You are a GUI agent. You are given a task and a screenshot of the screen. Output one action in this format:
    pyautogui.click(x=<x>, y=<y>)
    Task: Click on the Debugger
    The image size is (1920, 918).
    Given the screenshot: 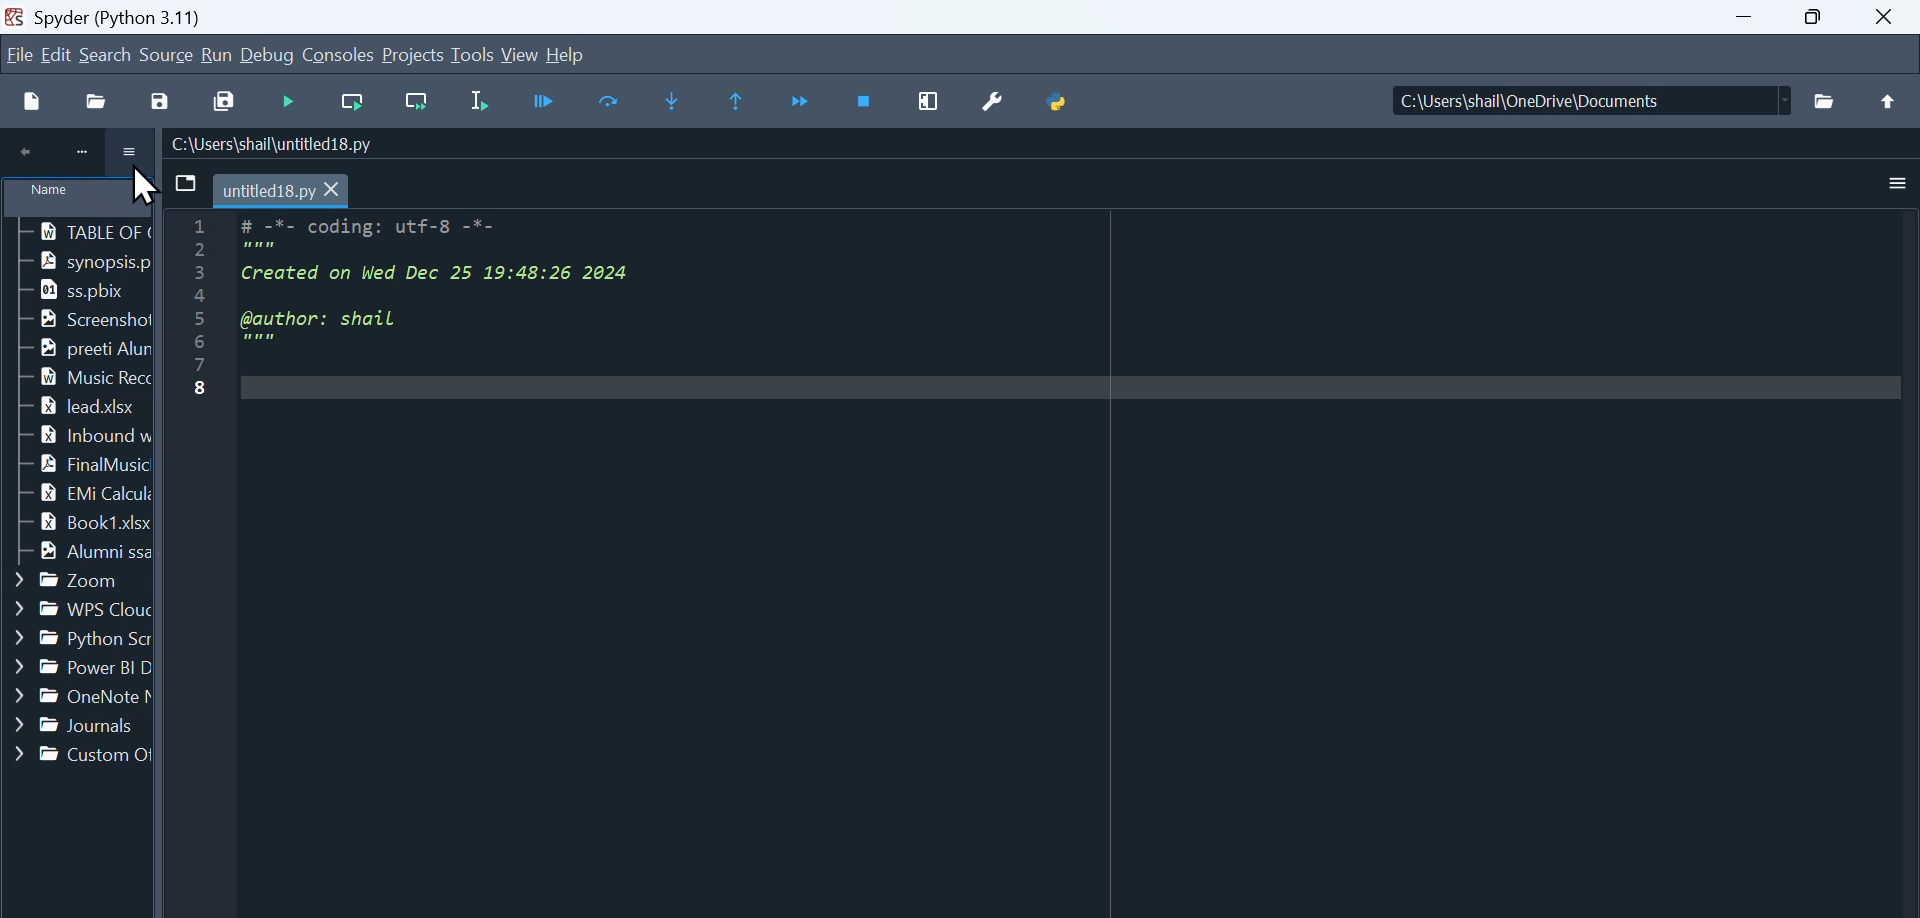 What is the action you would take?
    pyautogui.click(x=548, y=101)
    